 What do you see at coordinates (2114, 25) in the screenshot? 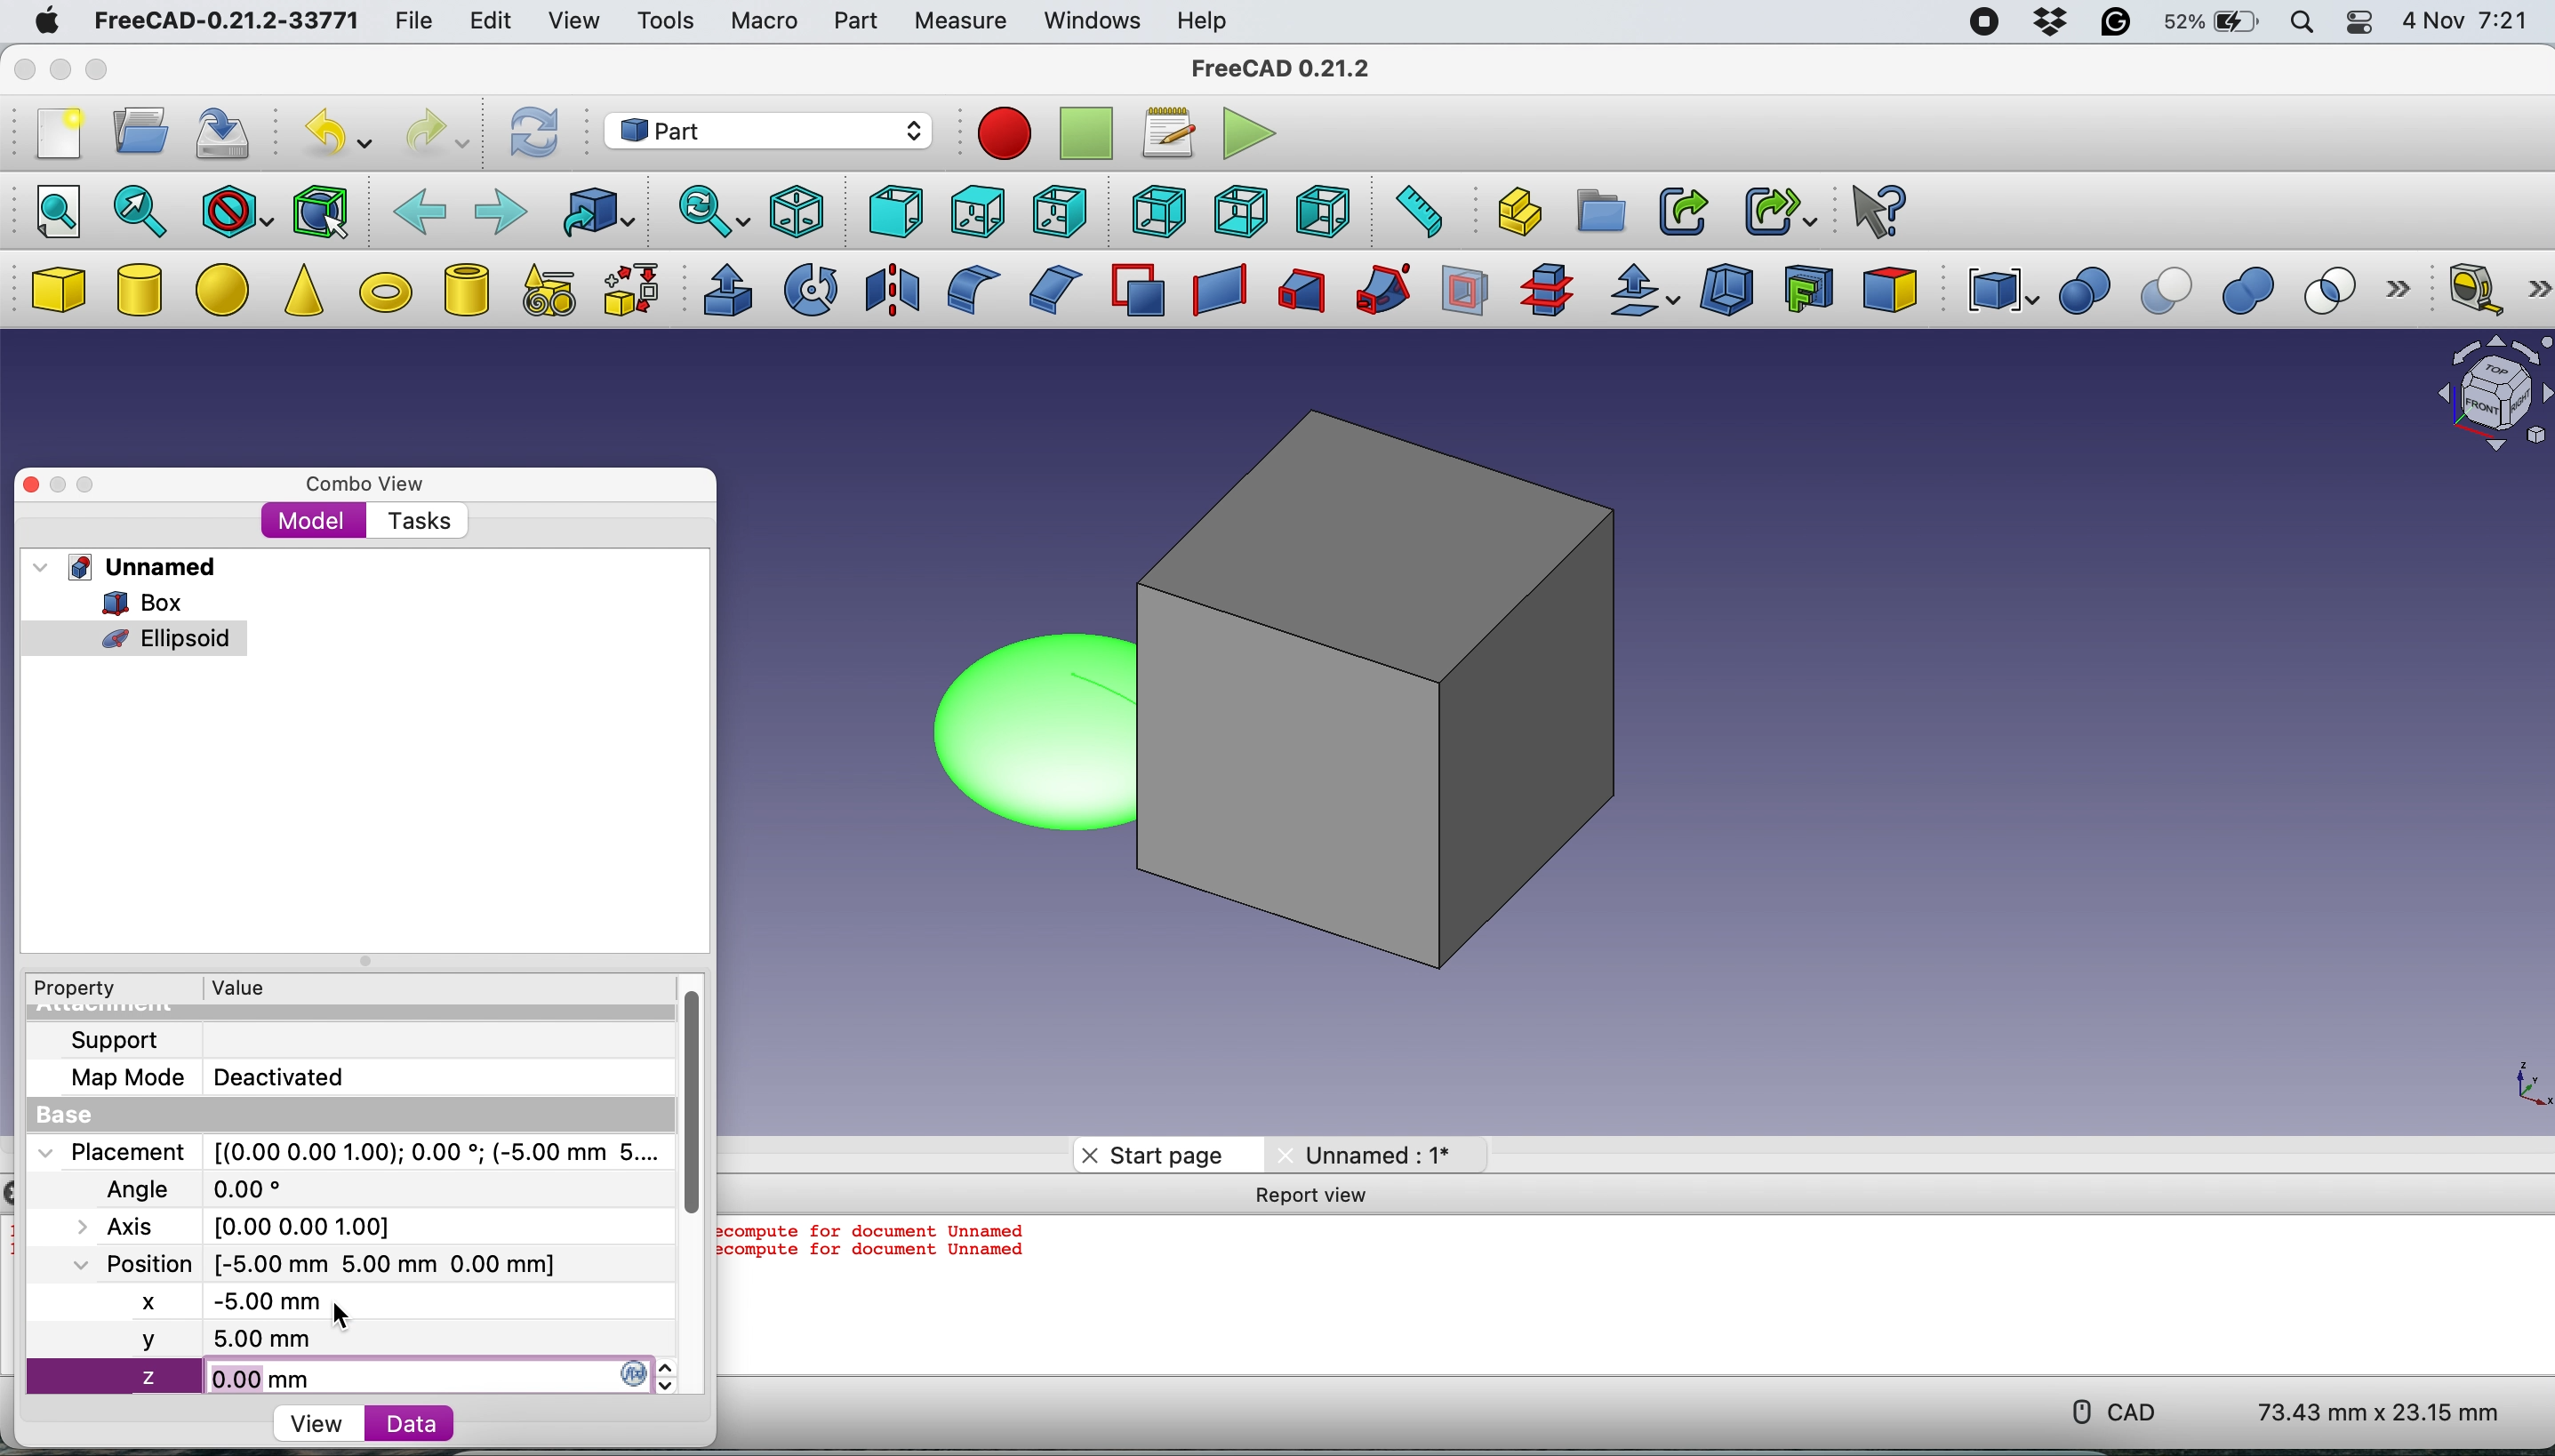
I see `grammarly` at bounding box center [2114, 25].